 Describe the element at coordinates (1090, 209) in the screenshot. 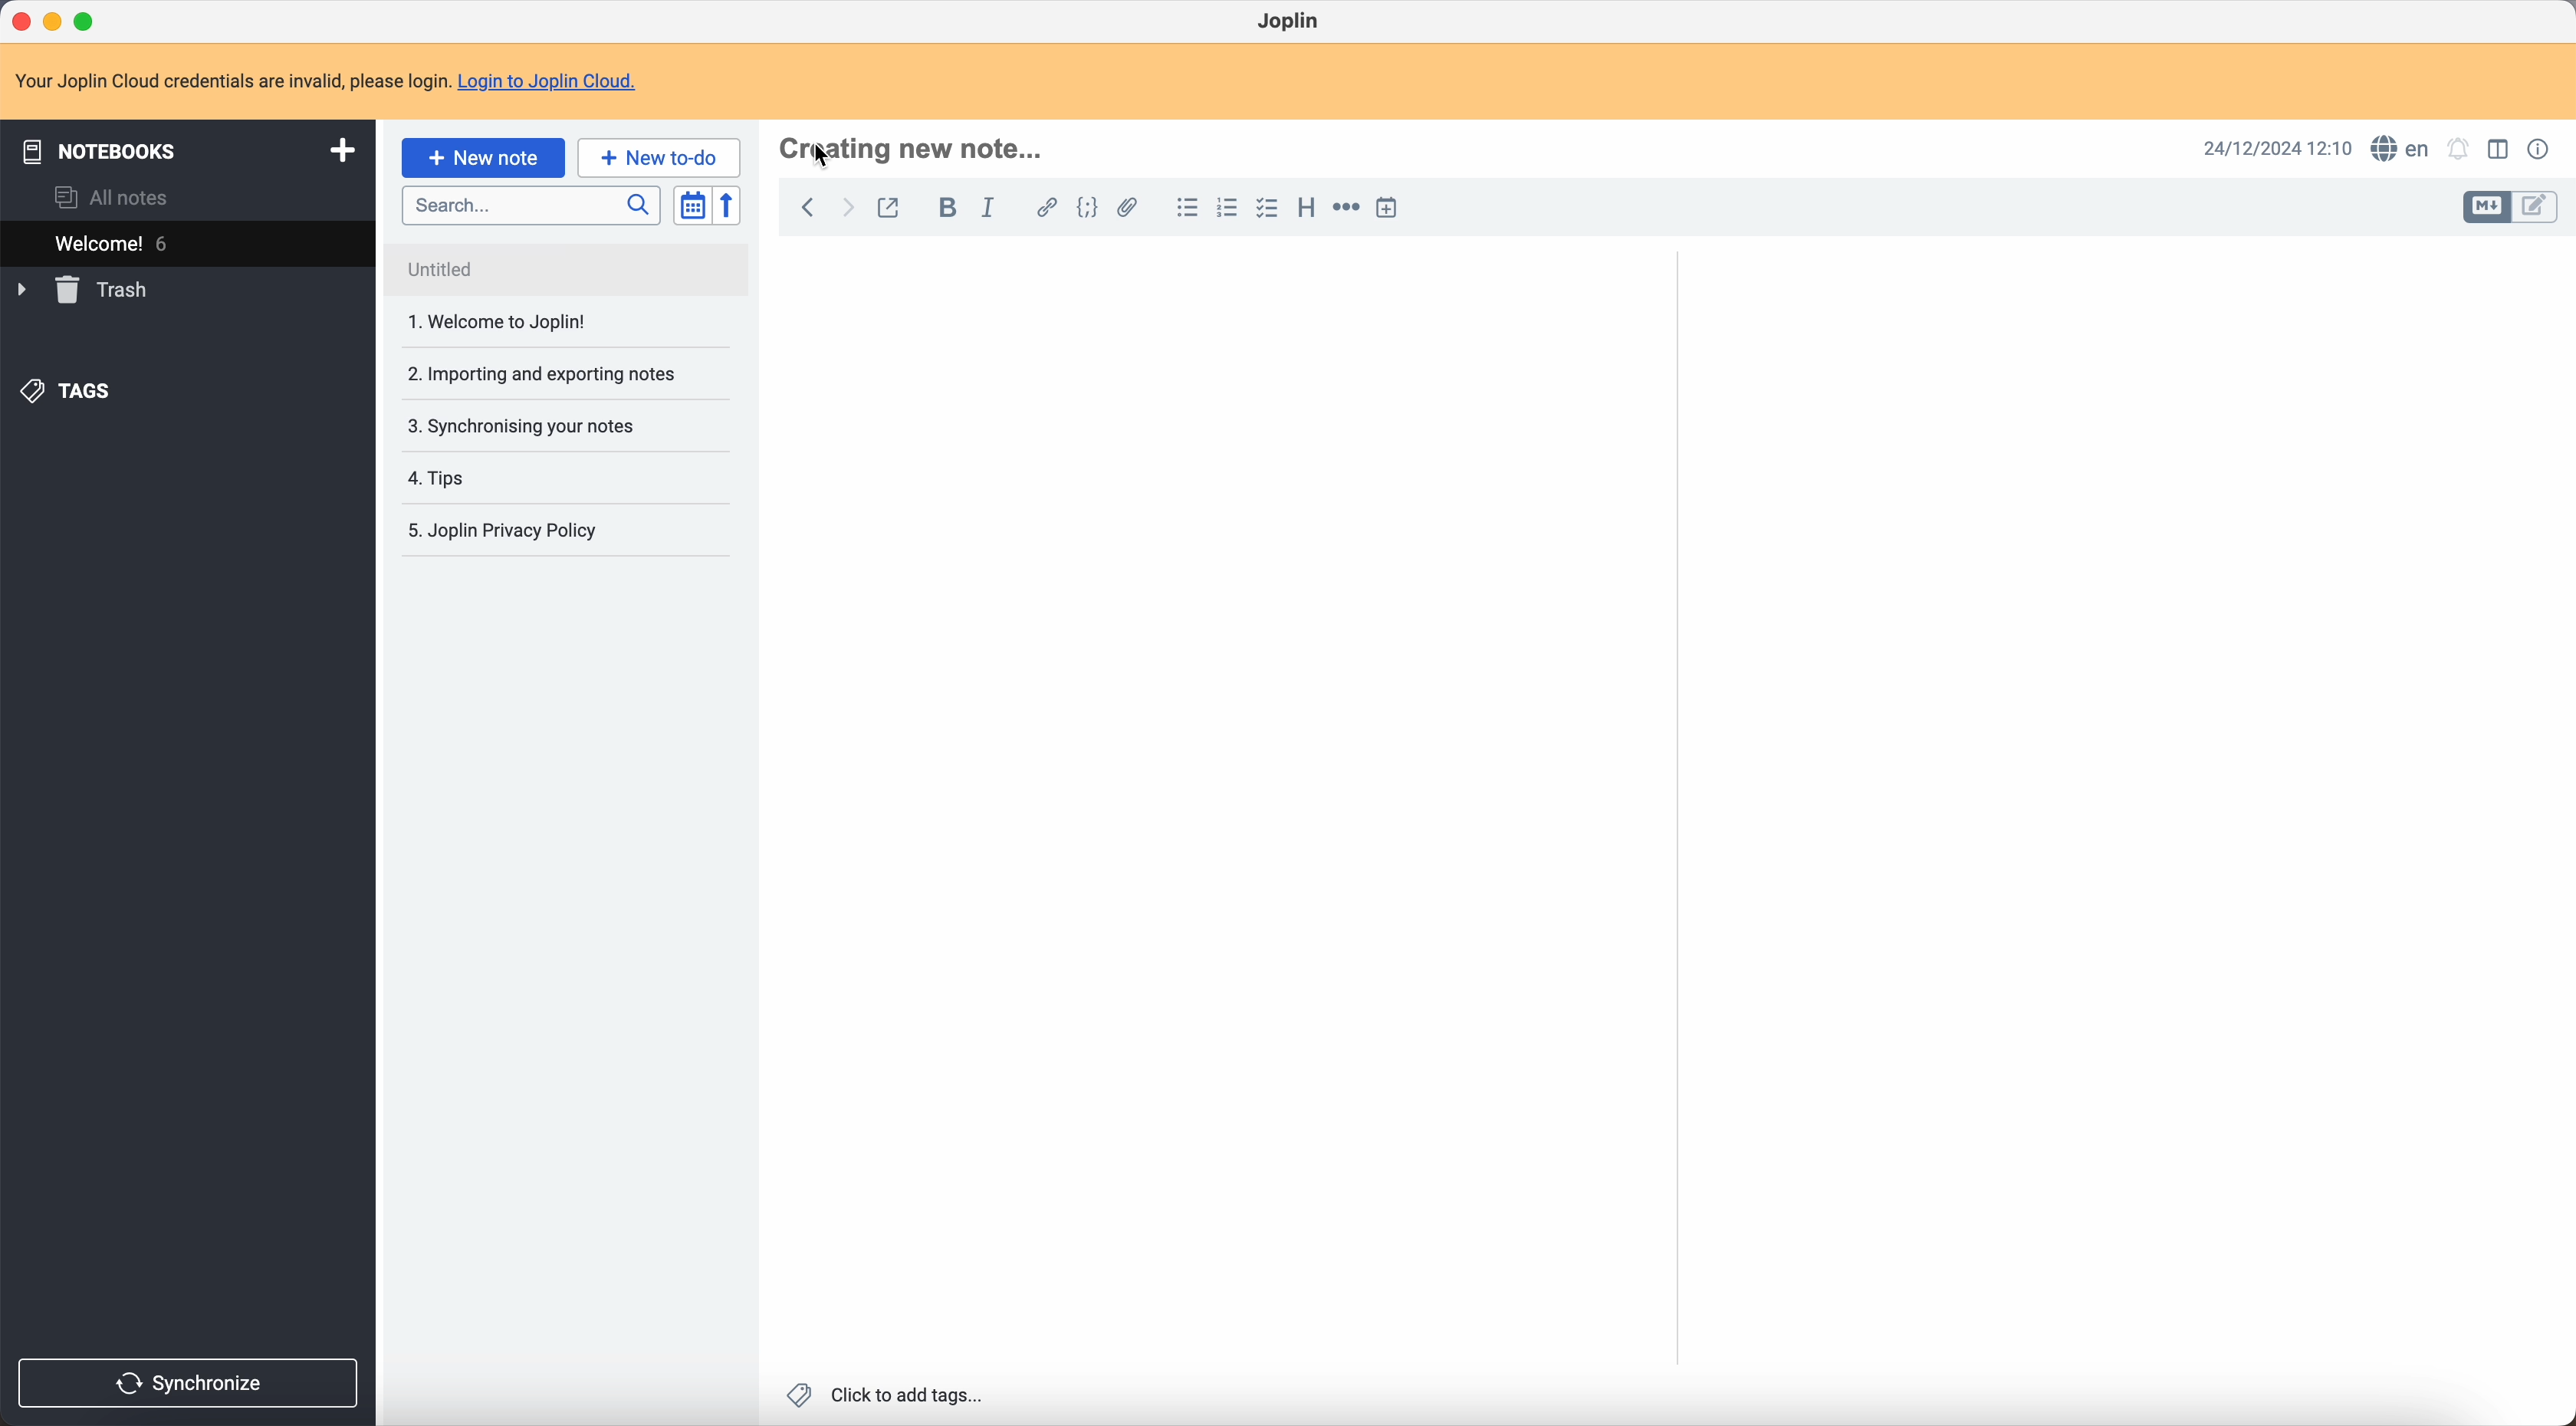

I see `code` at that location.